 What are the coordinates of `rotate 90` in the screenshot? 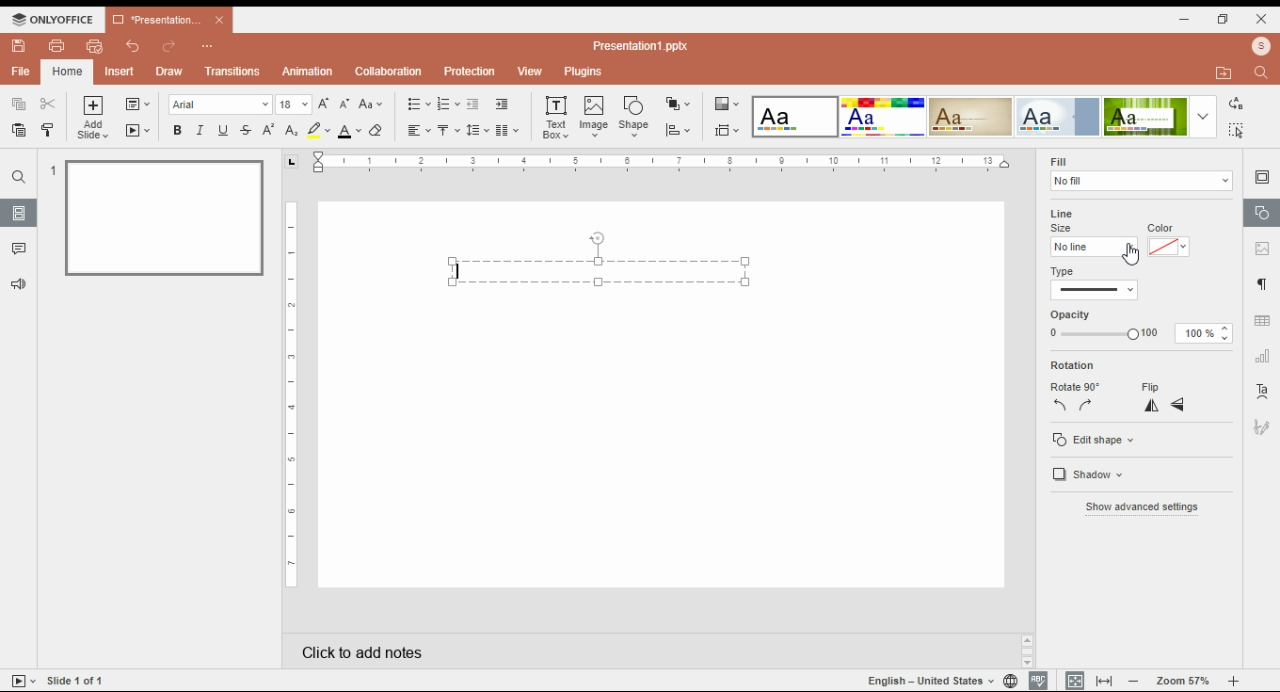 It's located at (1075, 387).